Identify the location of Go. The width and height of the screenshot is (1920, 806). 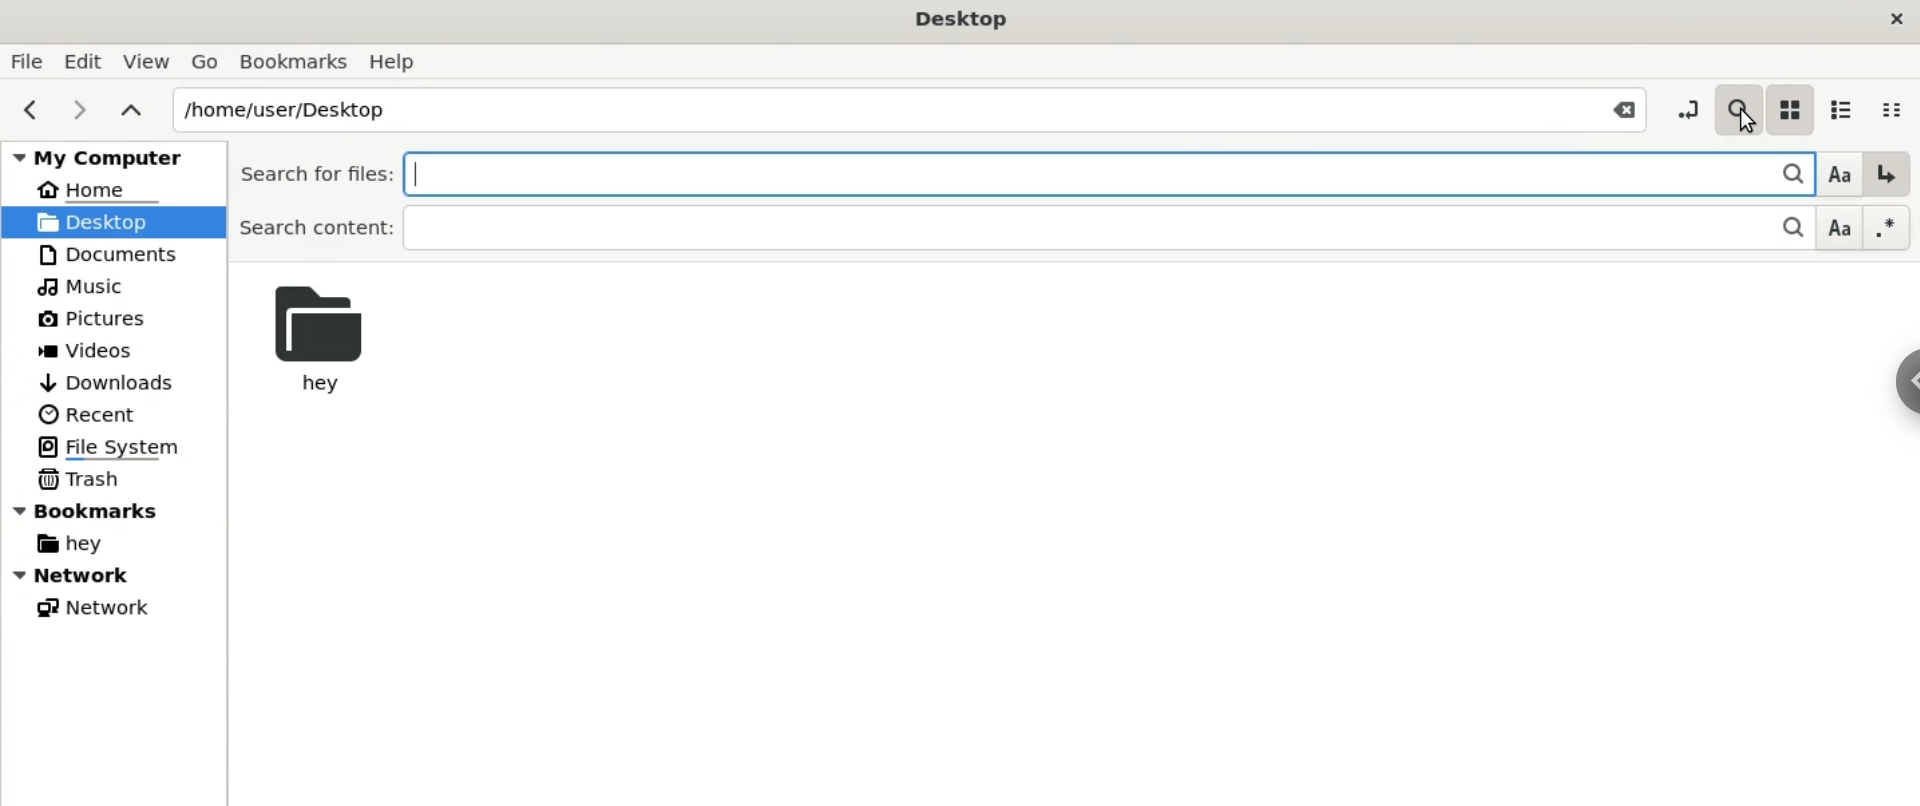
(202, 59).